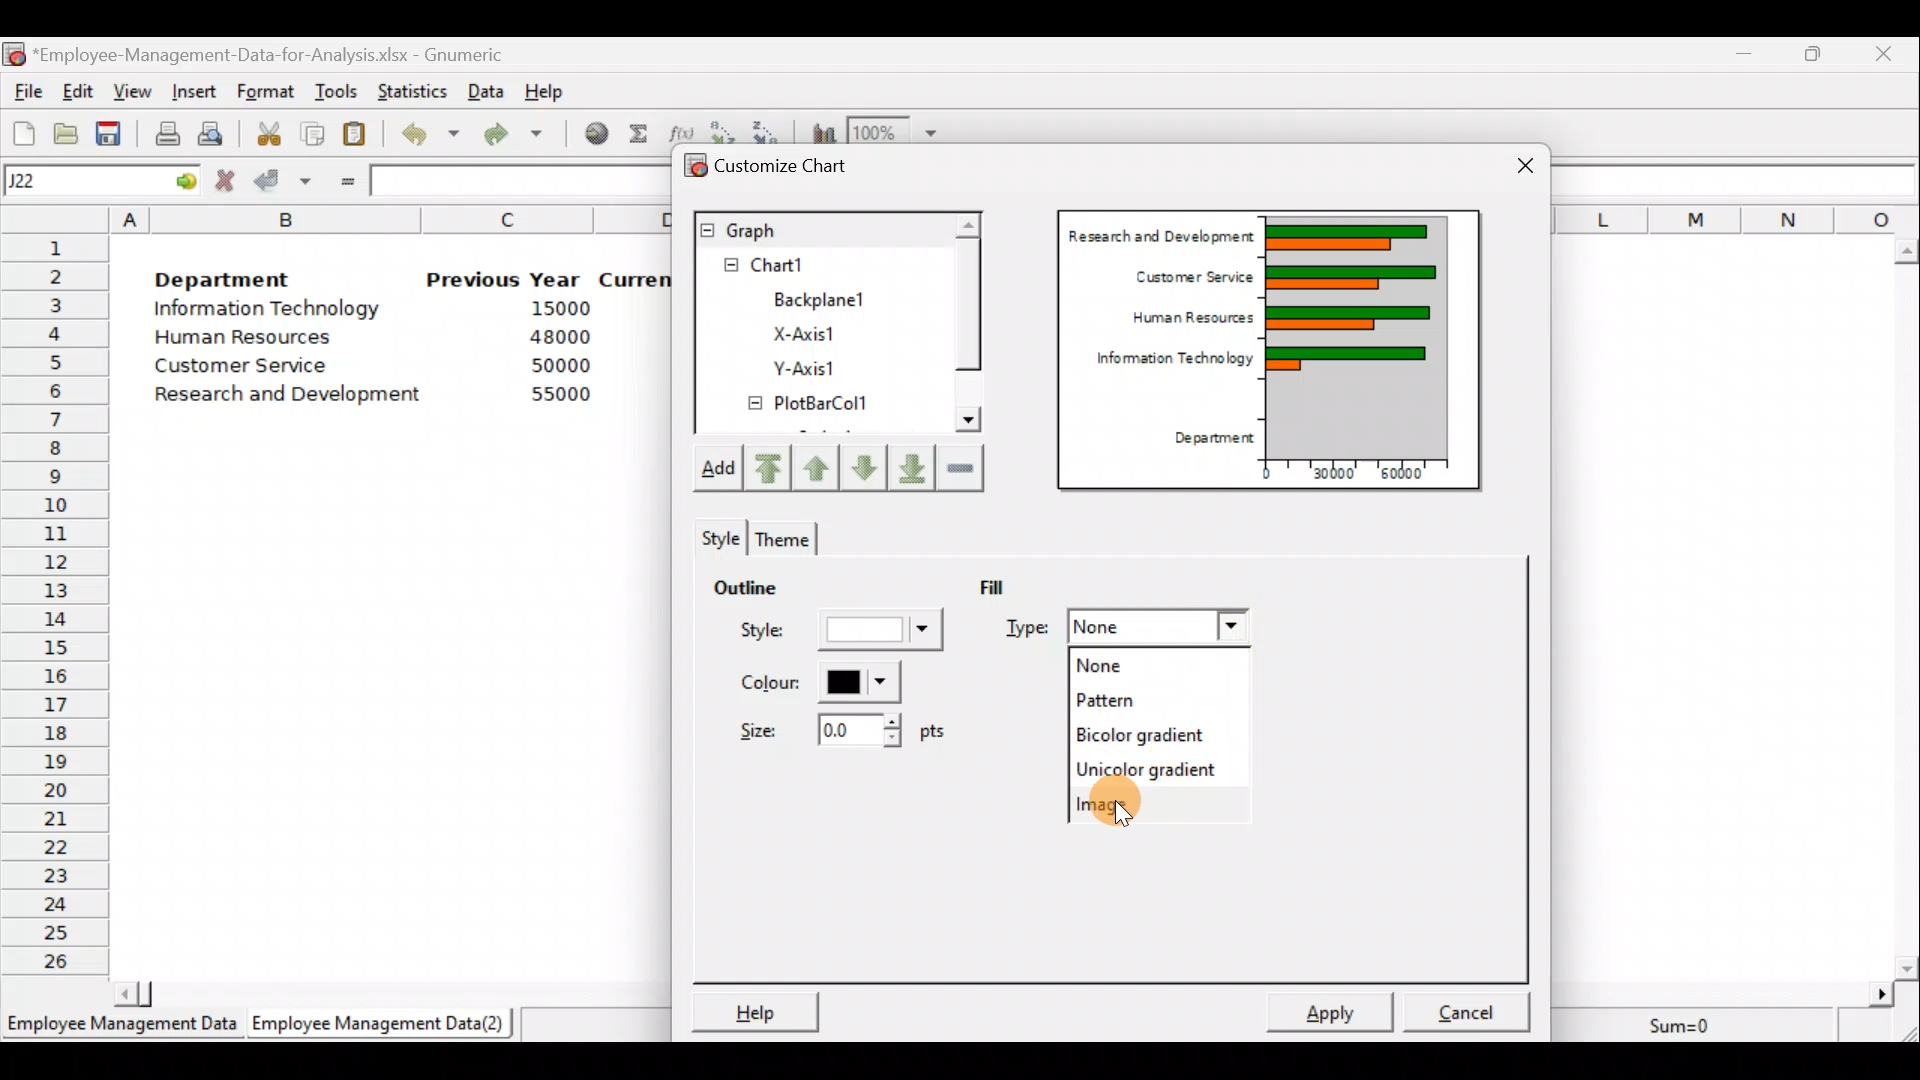 This screenshot has width=1920, height=1080. What do you see at coordinates (271, 137) in the screenshot?
I see `Cut the selection` at bounding box center [271, 137].